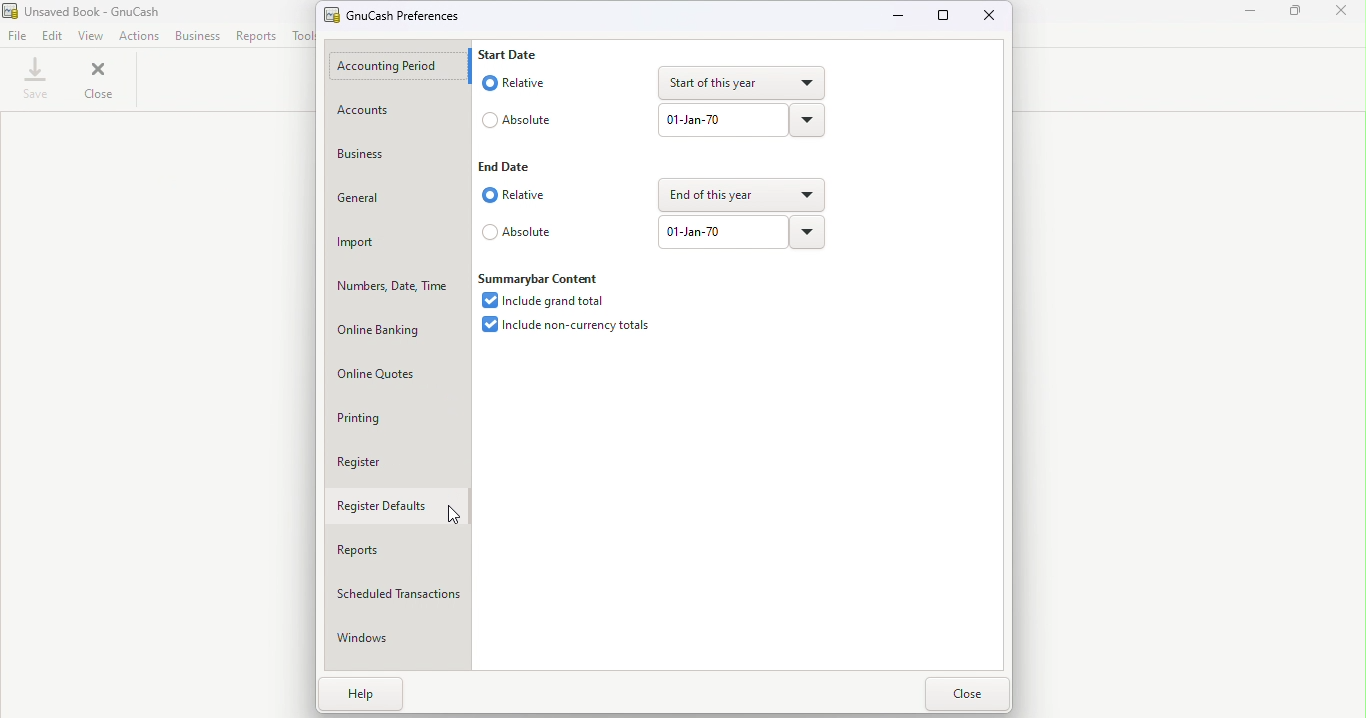 Image resolution: width=1366 pixels, height=718 pixels. What do you see at coordinates (398, 590) in the screenshot?
I see `Scheduled transactions` at bounding box center [398, 590].